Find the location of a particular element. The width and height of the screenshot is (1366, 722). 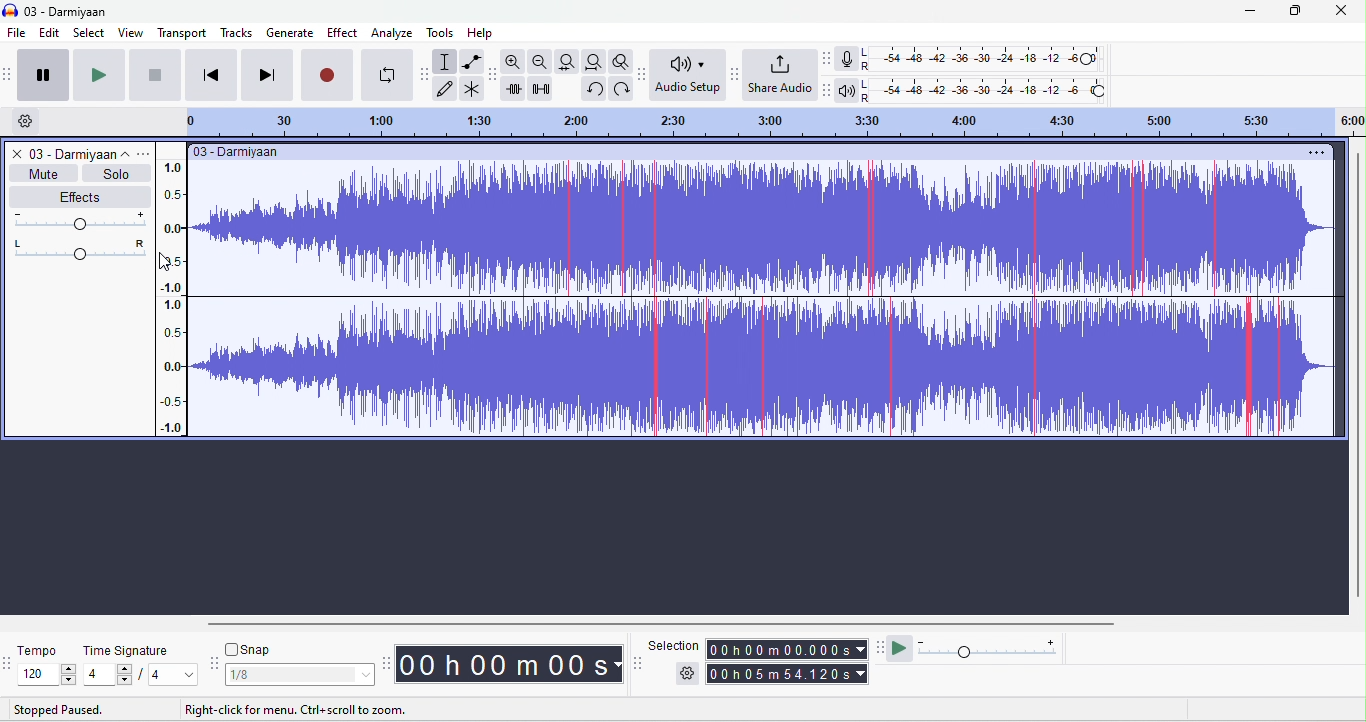

generate is located at coordinates (290, 31).